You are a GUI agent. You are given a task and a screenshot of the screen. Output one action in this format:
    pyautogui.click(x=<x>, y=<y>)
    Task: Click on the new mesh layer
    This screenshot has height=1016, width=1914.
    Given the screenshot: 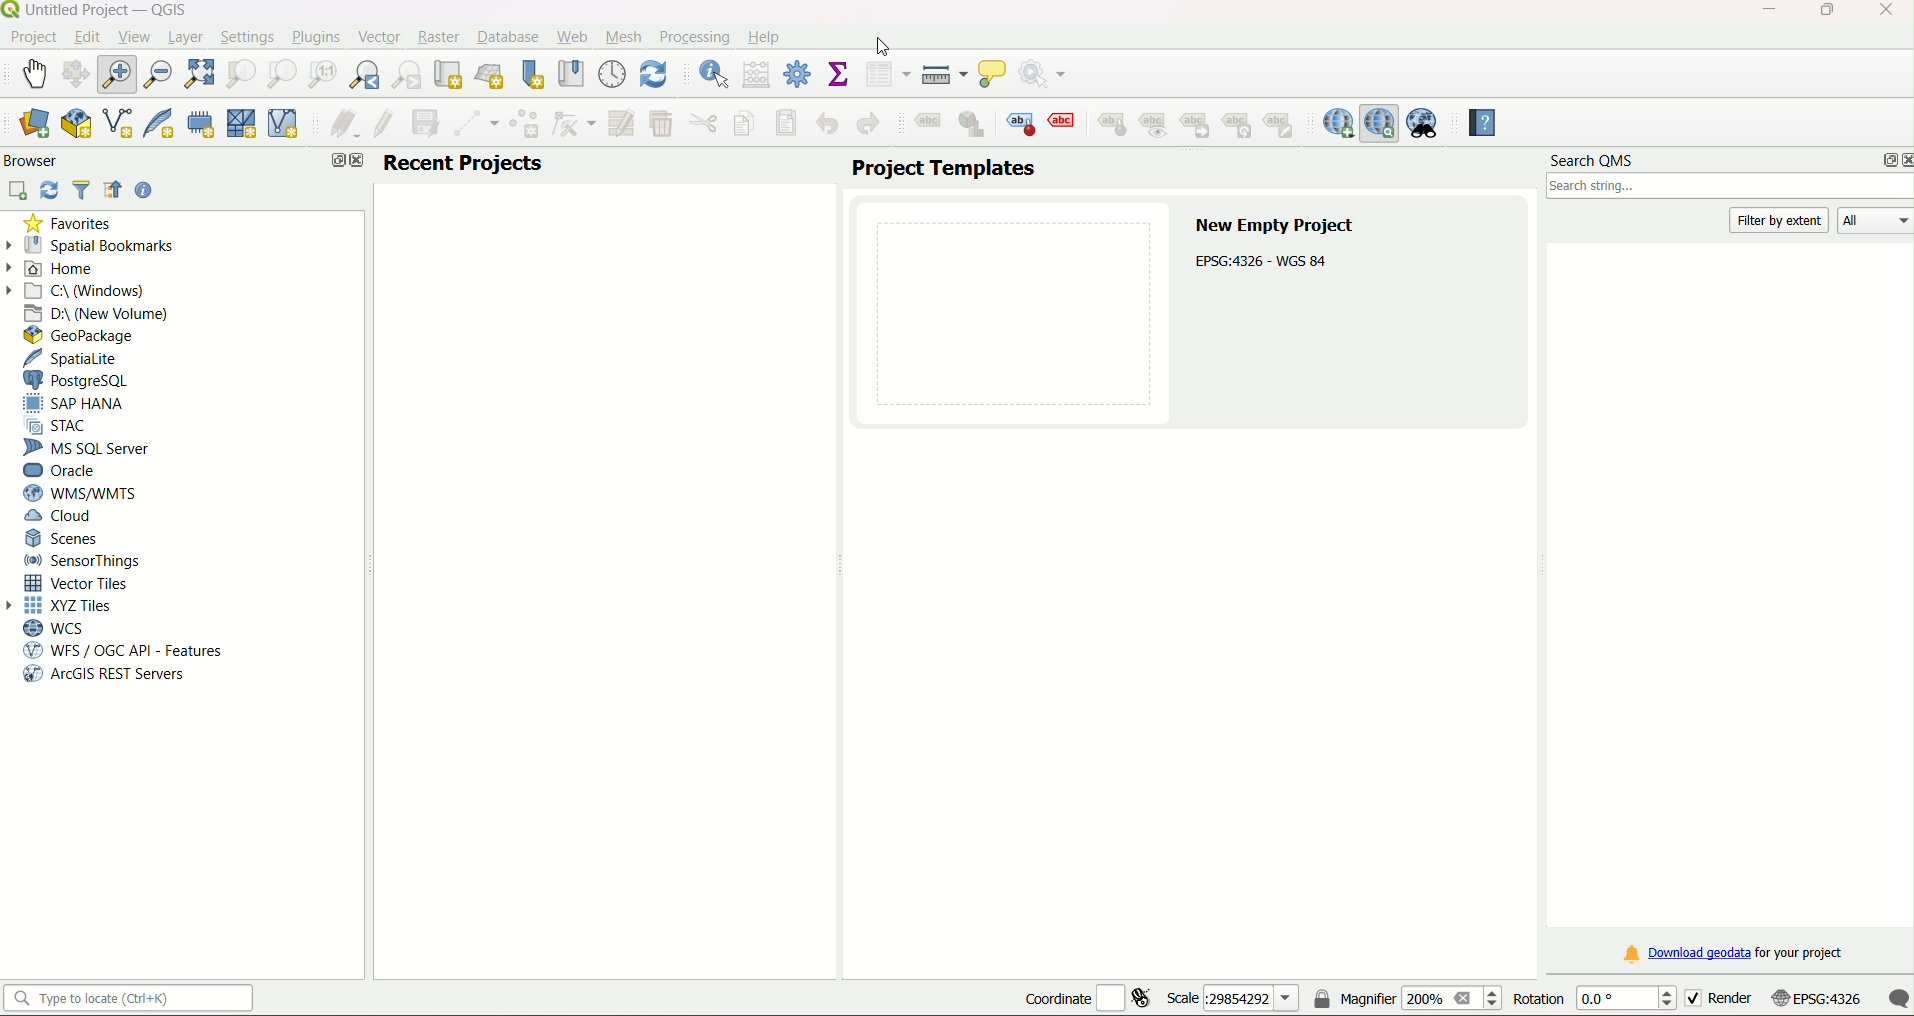 What is the action you would take?
    pyautogui.click(x=242, y=126)
    